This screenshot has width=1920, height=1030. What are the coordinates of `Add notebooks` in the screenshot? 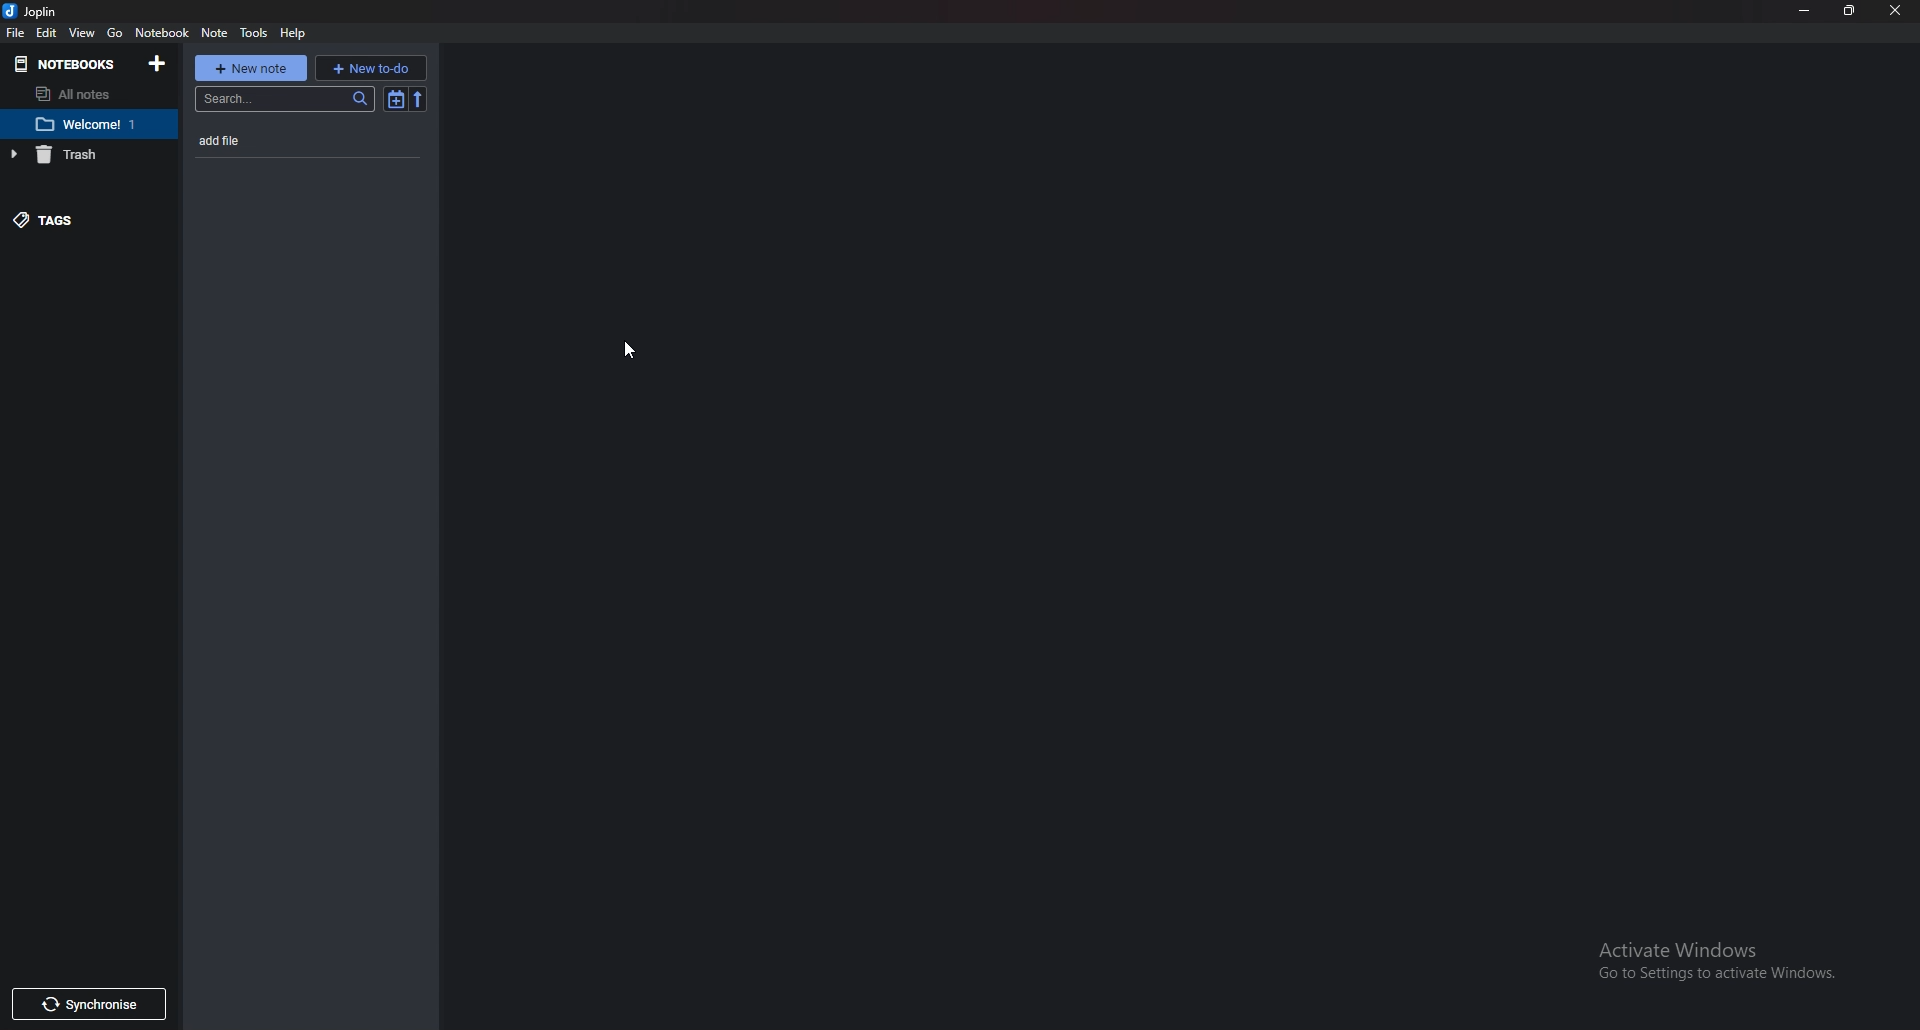 It's located at (161, 62).